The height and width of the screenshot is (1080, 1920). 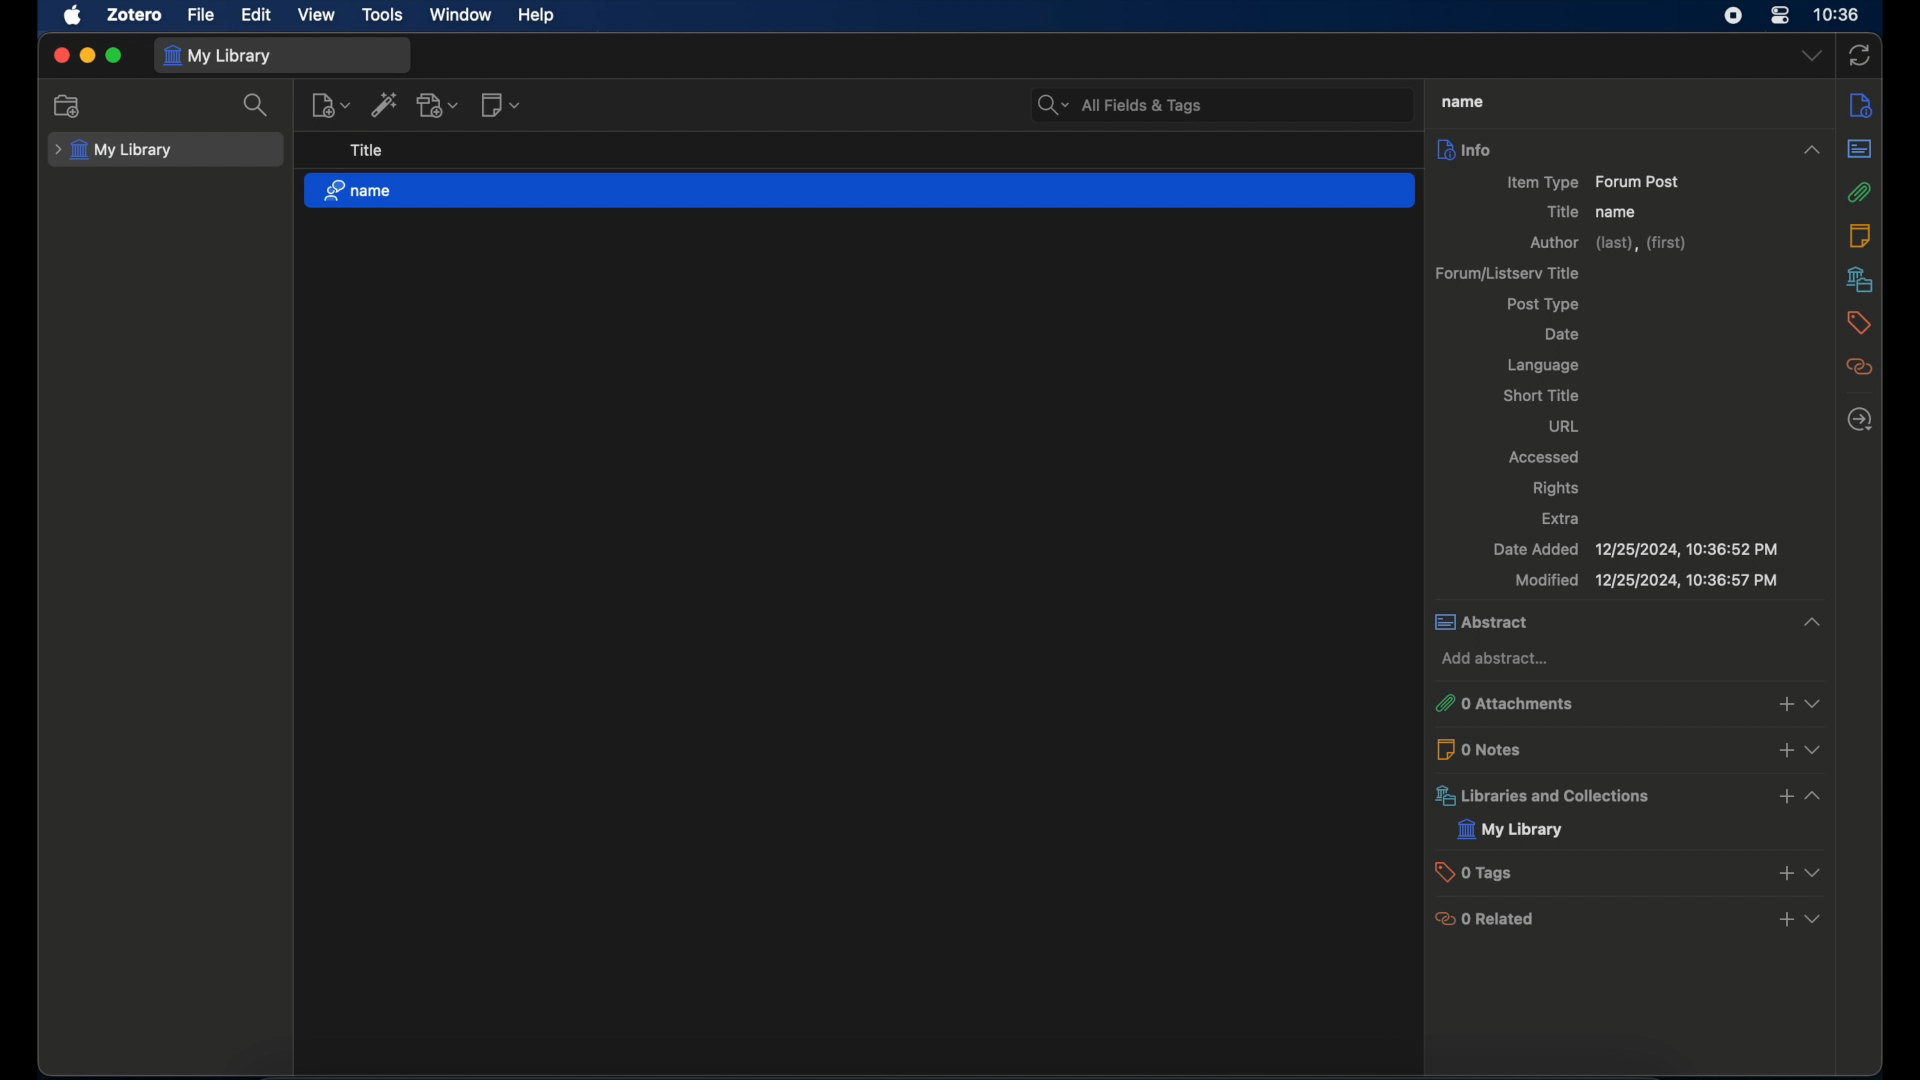 I want to click on sync, so click(x=1861, y=55).